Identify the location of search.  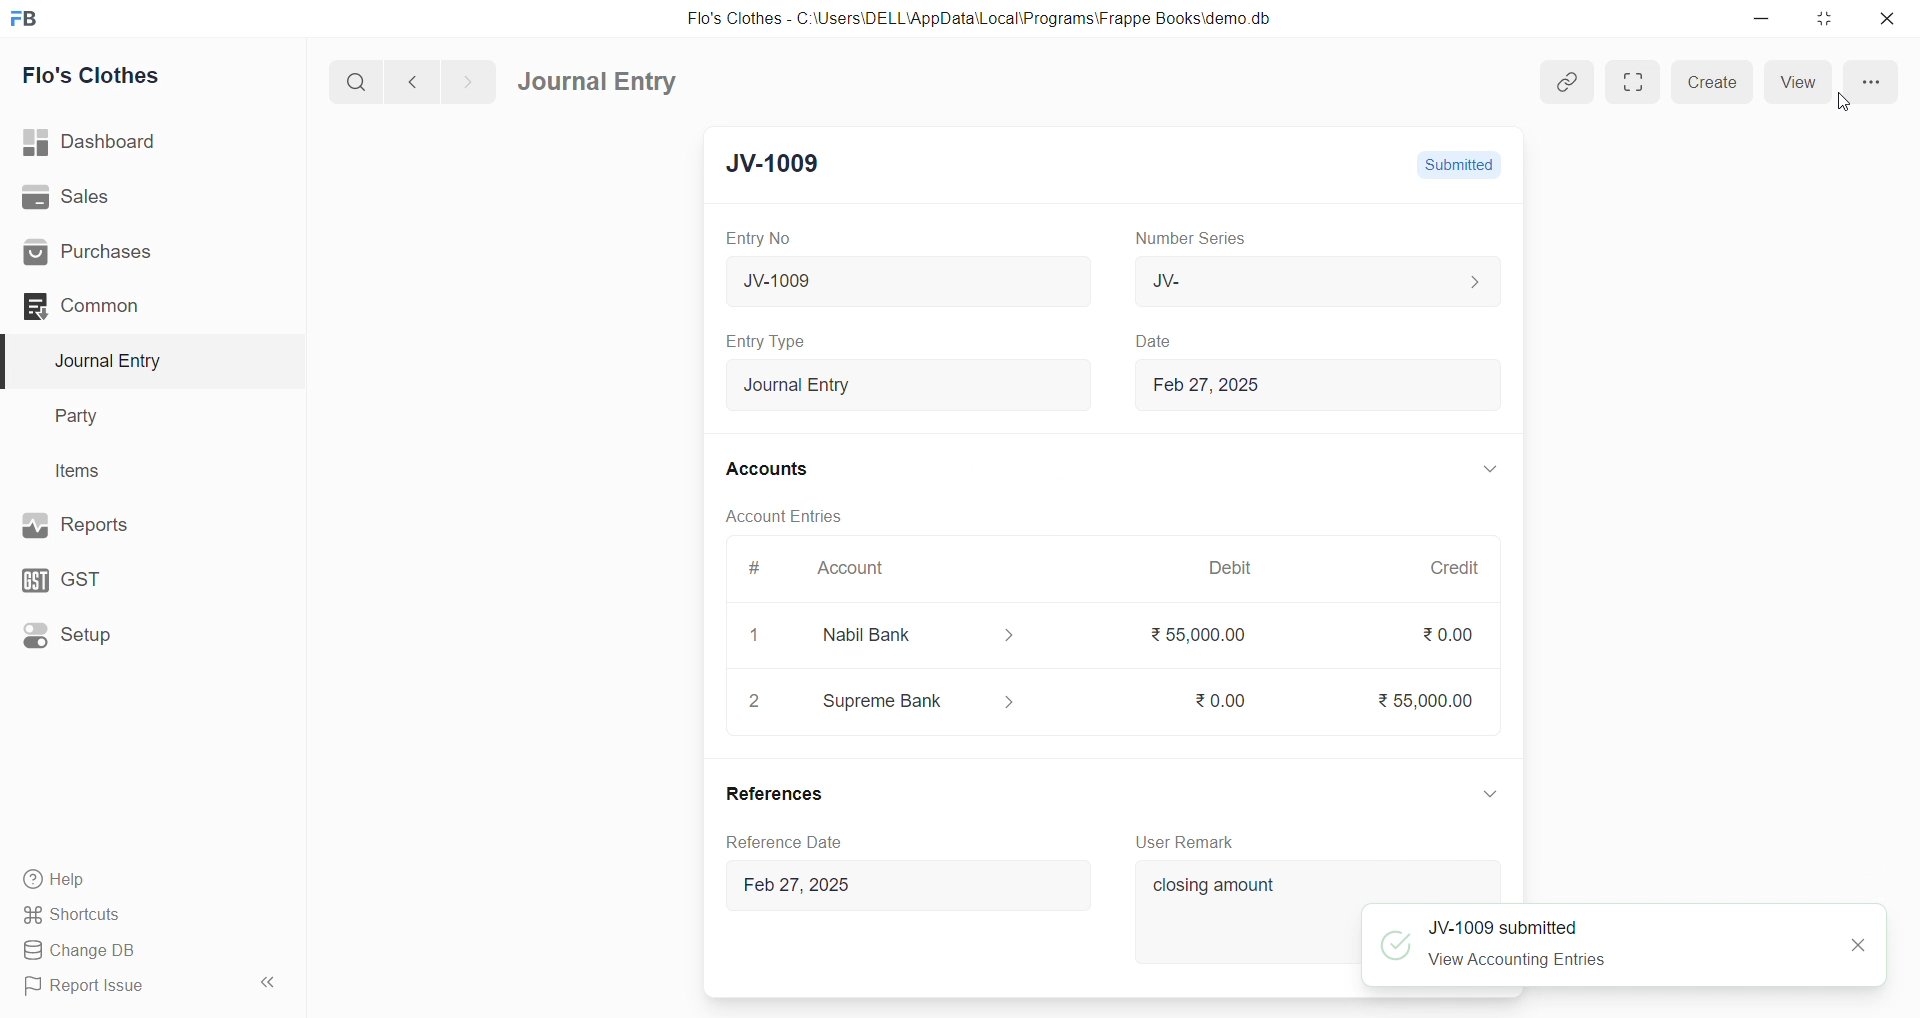
(353, 84).